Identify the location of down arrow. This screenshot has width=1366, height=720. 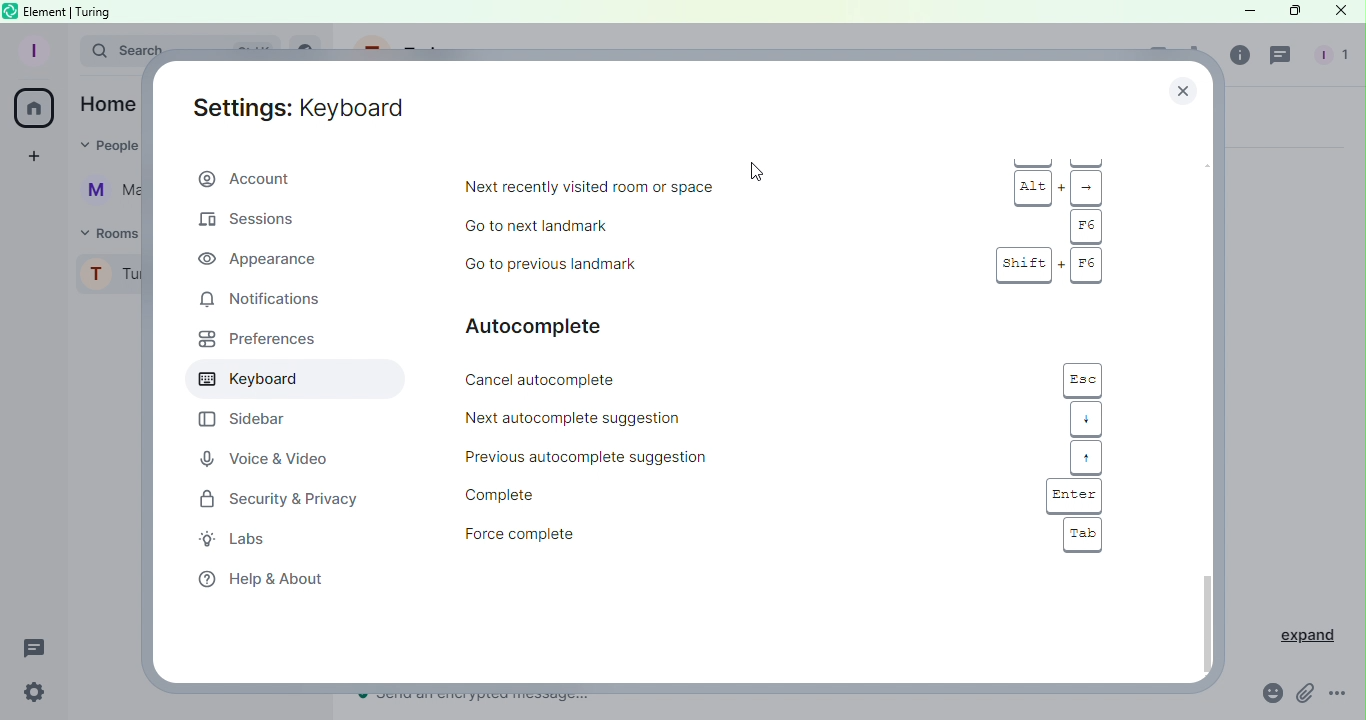
(1086, 419).